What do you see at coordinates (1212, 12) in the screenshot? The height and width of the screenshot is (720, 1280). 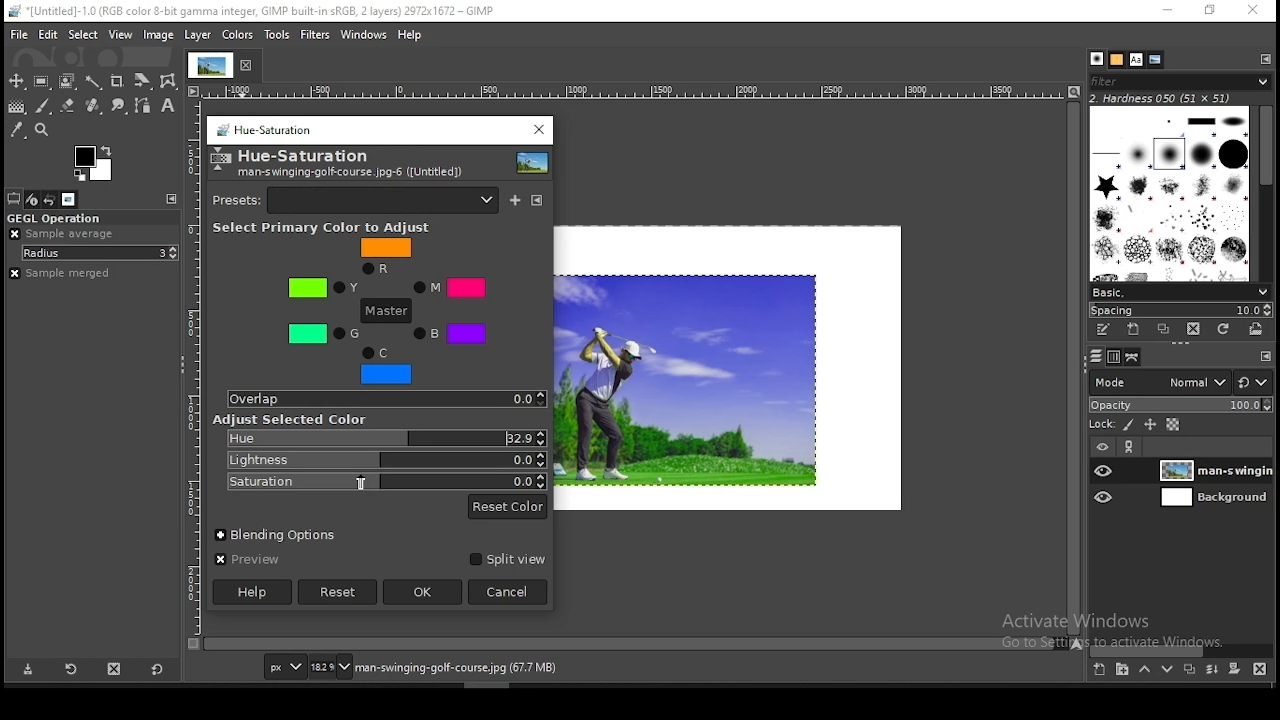 I see `restore` at bounding box center [1212, 12].